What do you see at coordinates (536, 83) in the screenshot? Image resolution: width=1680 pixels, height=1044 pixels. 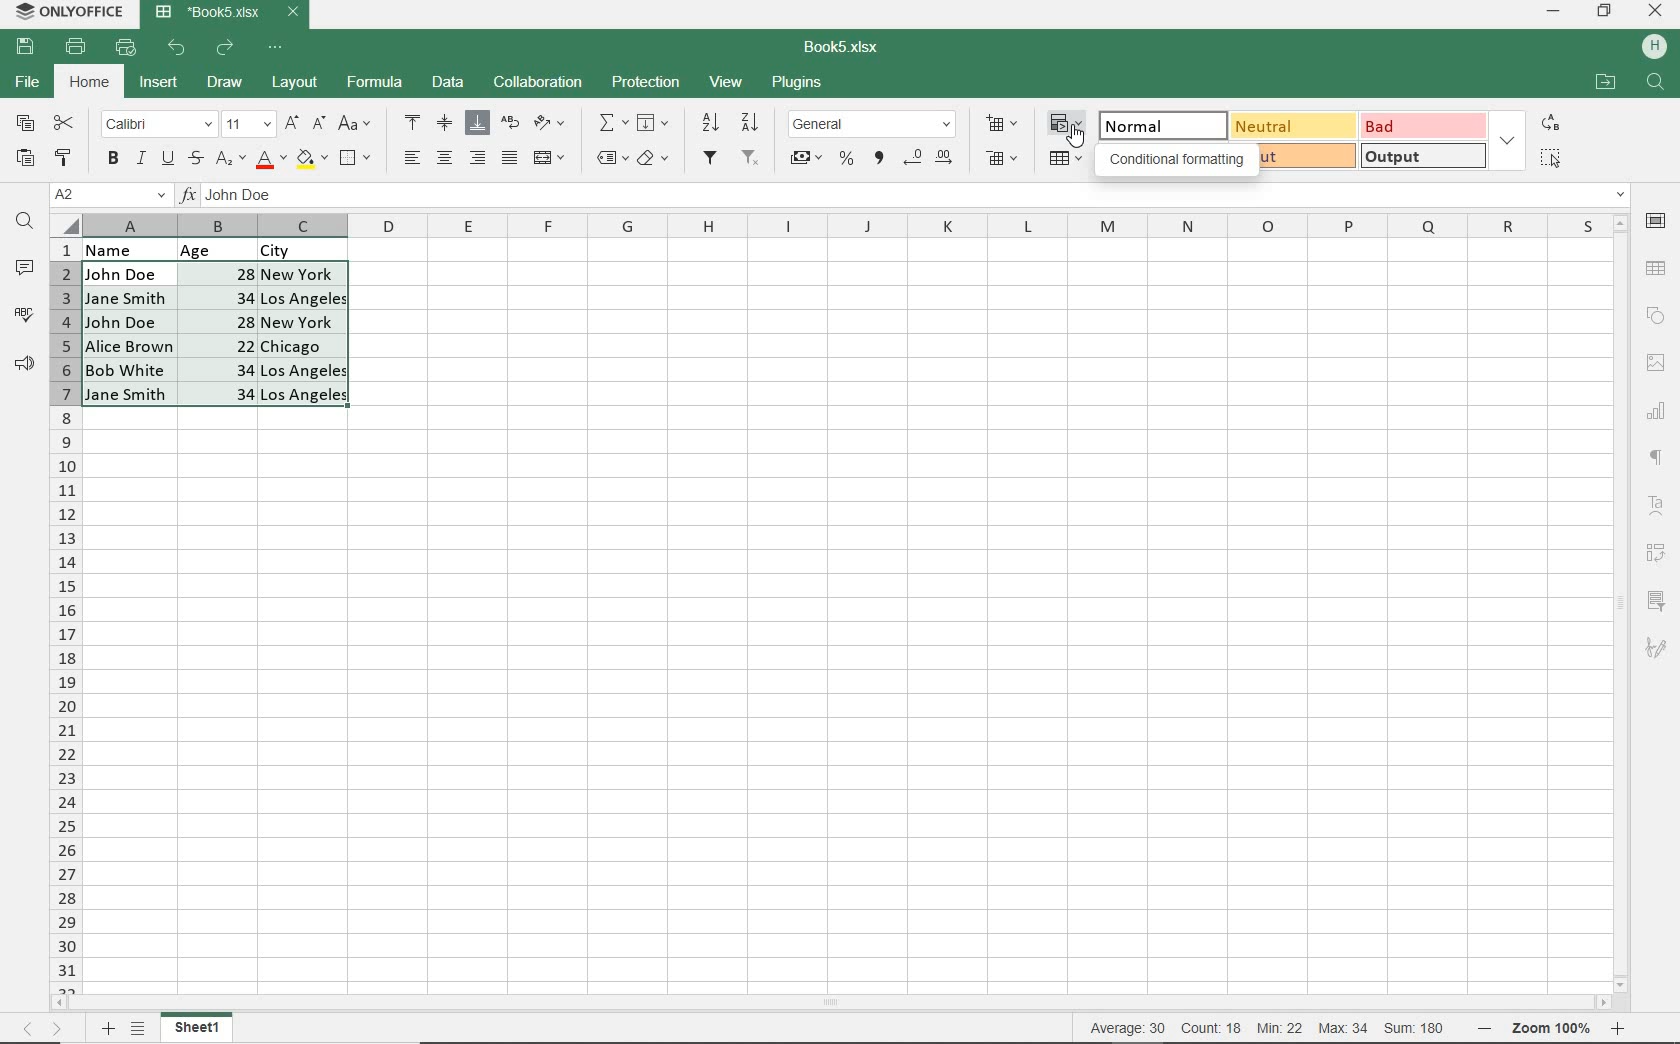 I see `COLLABORATION` at bounding box center [536, 83].